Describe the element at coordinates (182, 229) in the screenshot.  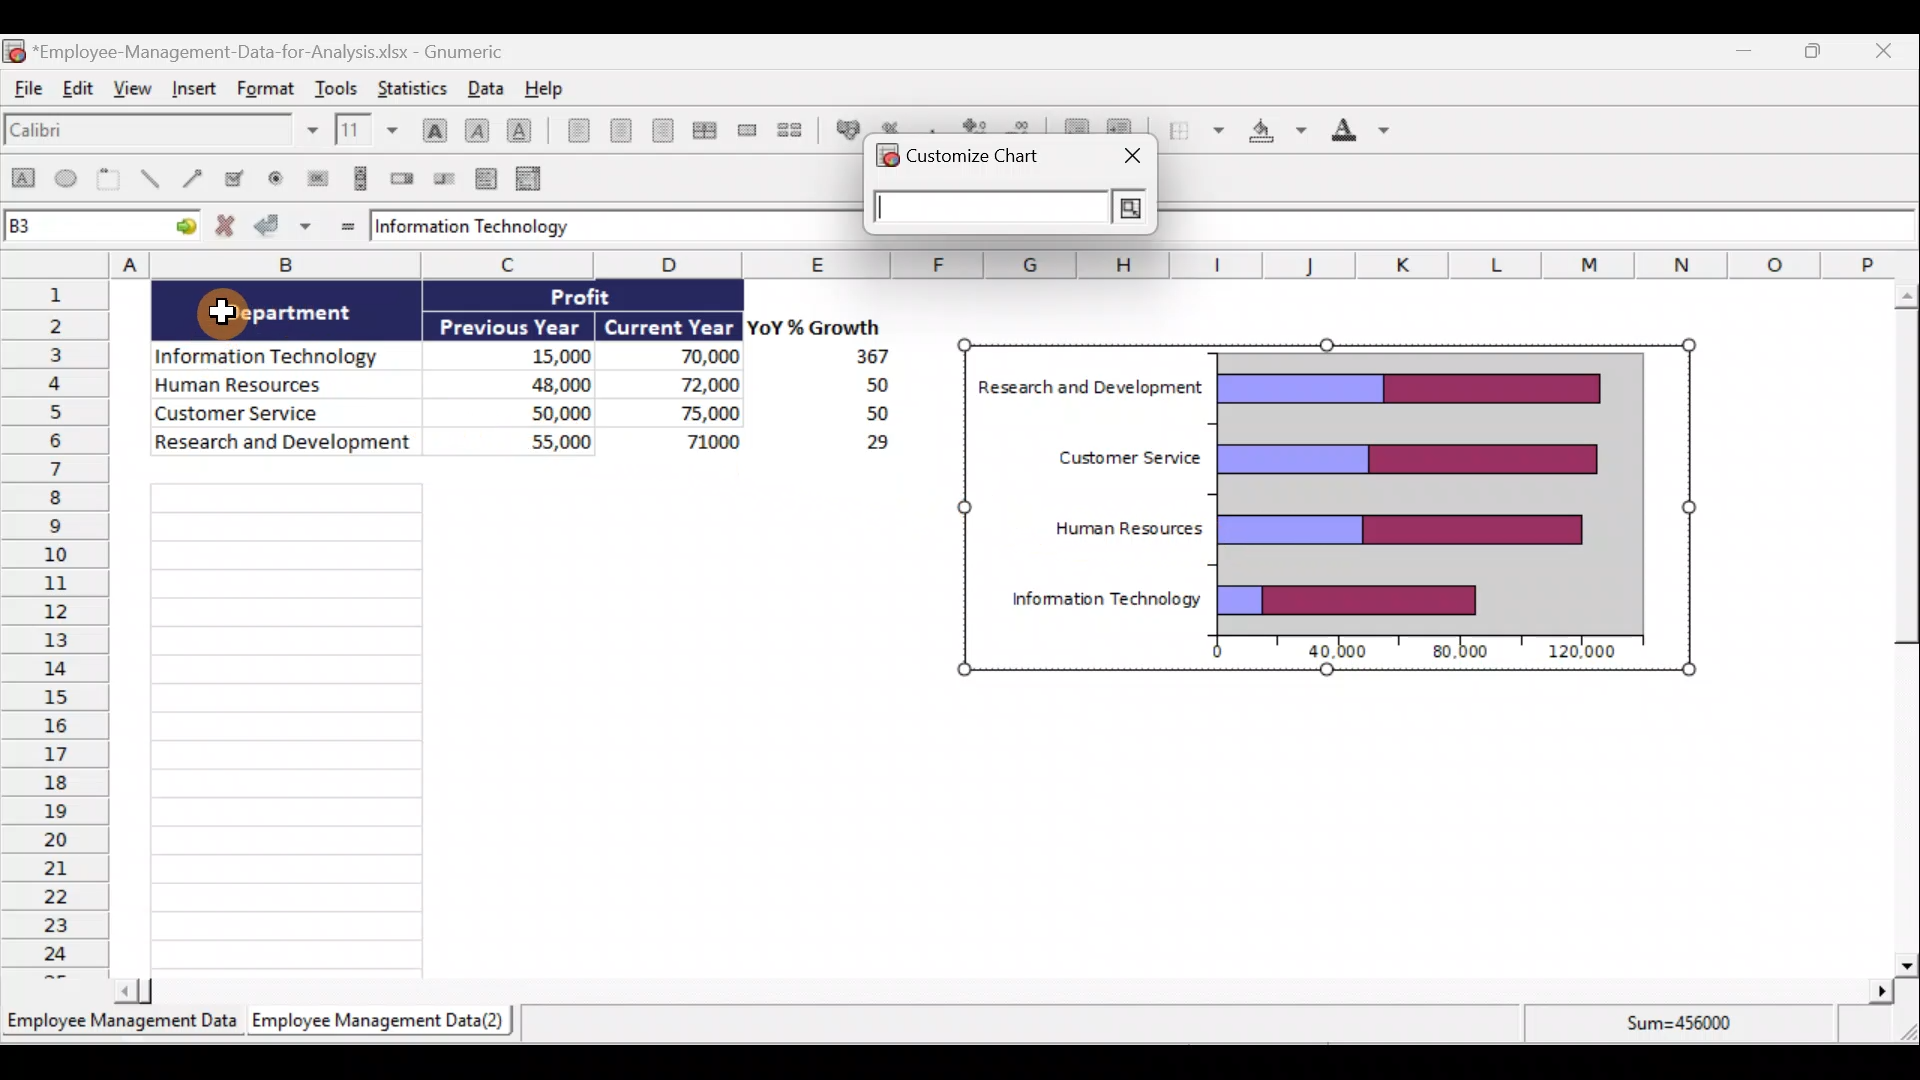
I see `Go to` at that location.